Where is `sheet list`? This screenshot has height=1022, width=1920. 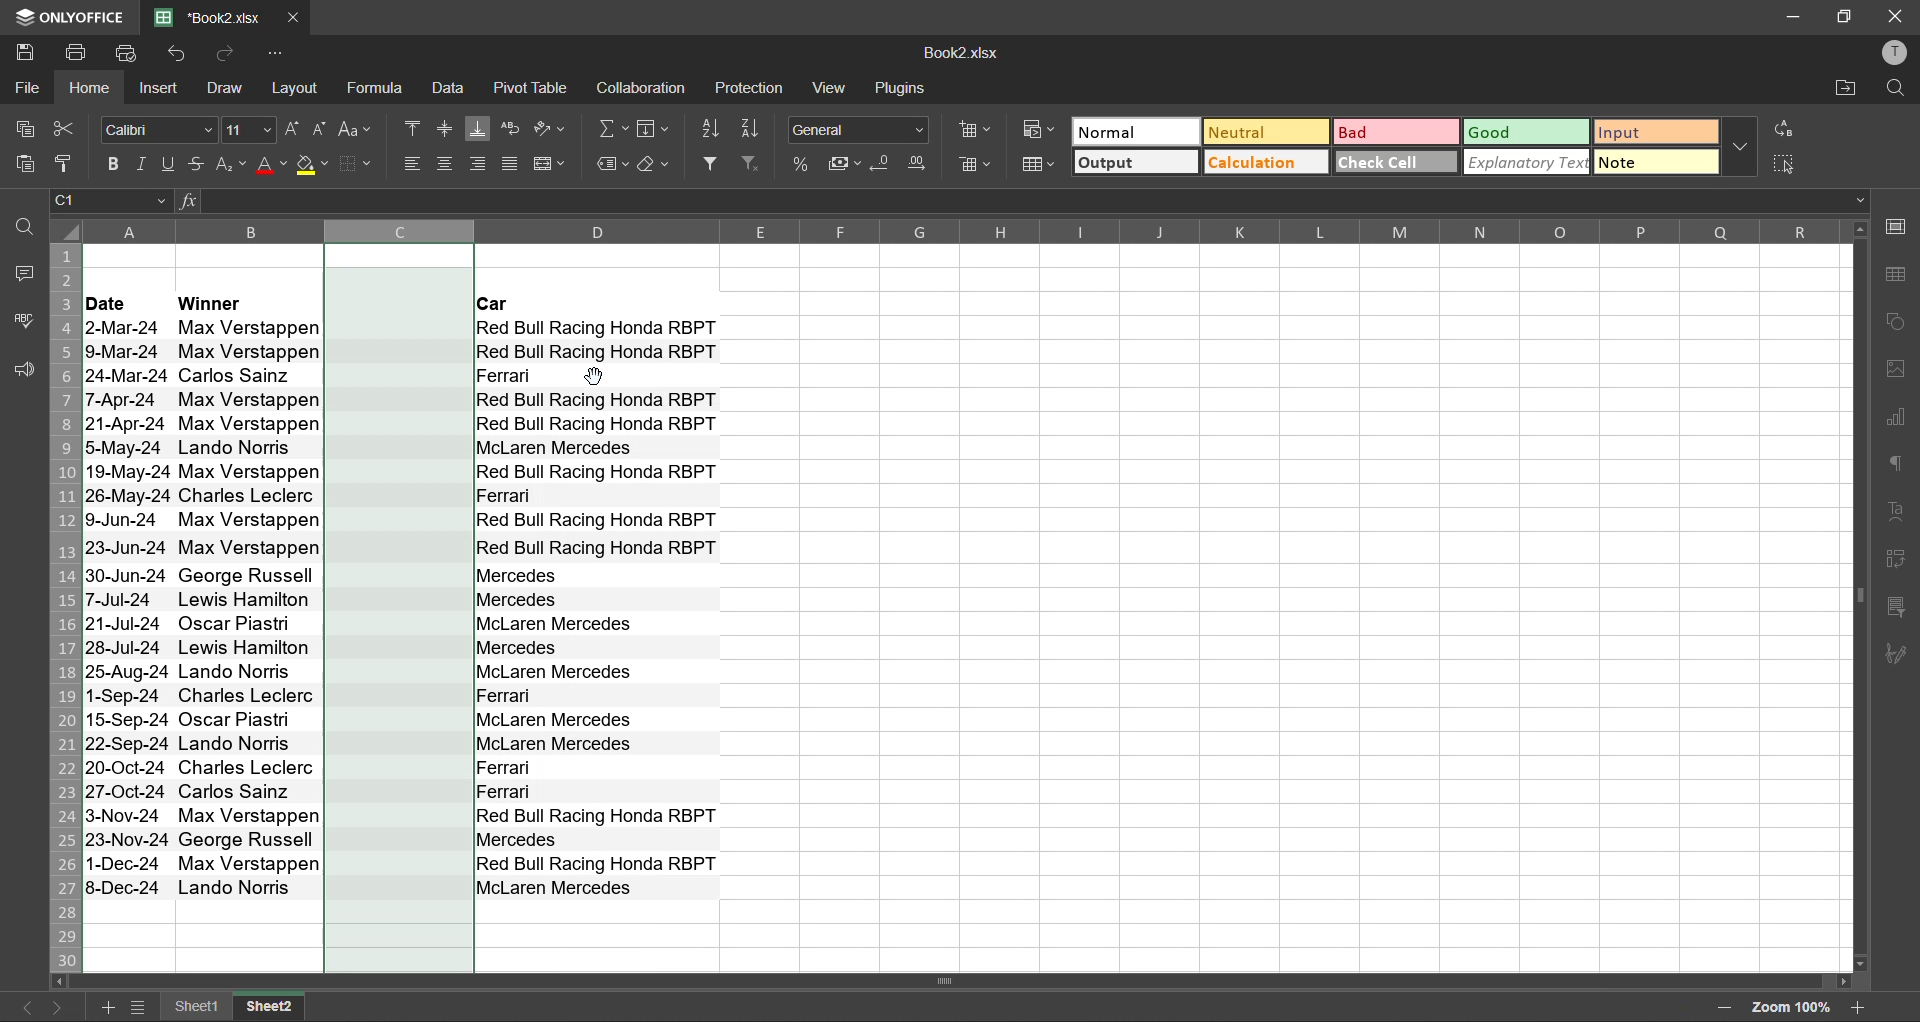 sheet list is located at coordinates (141, 1009).